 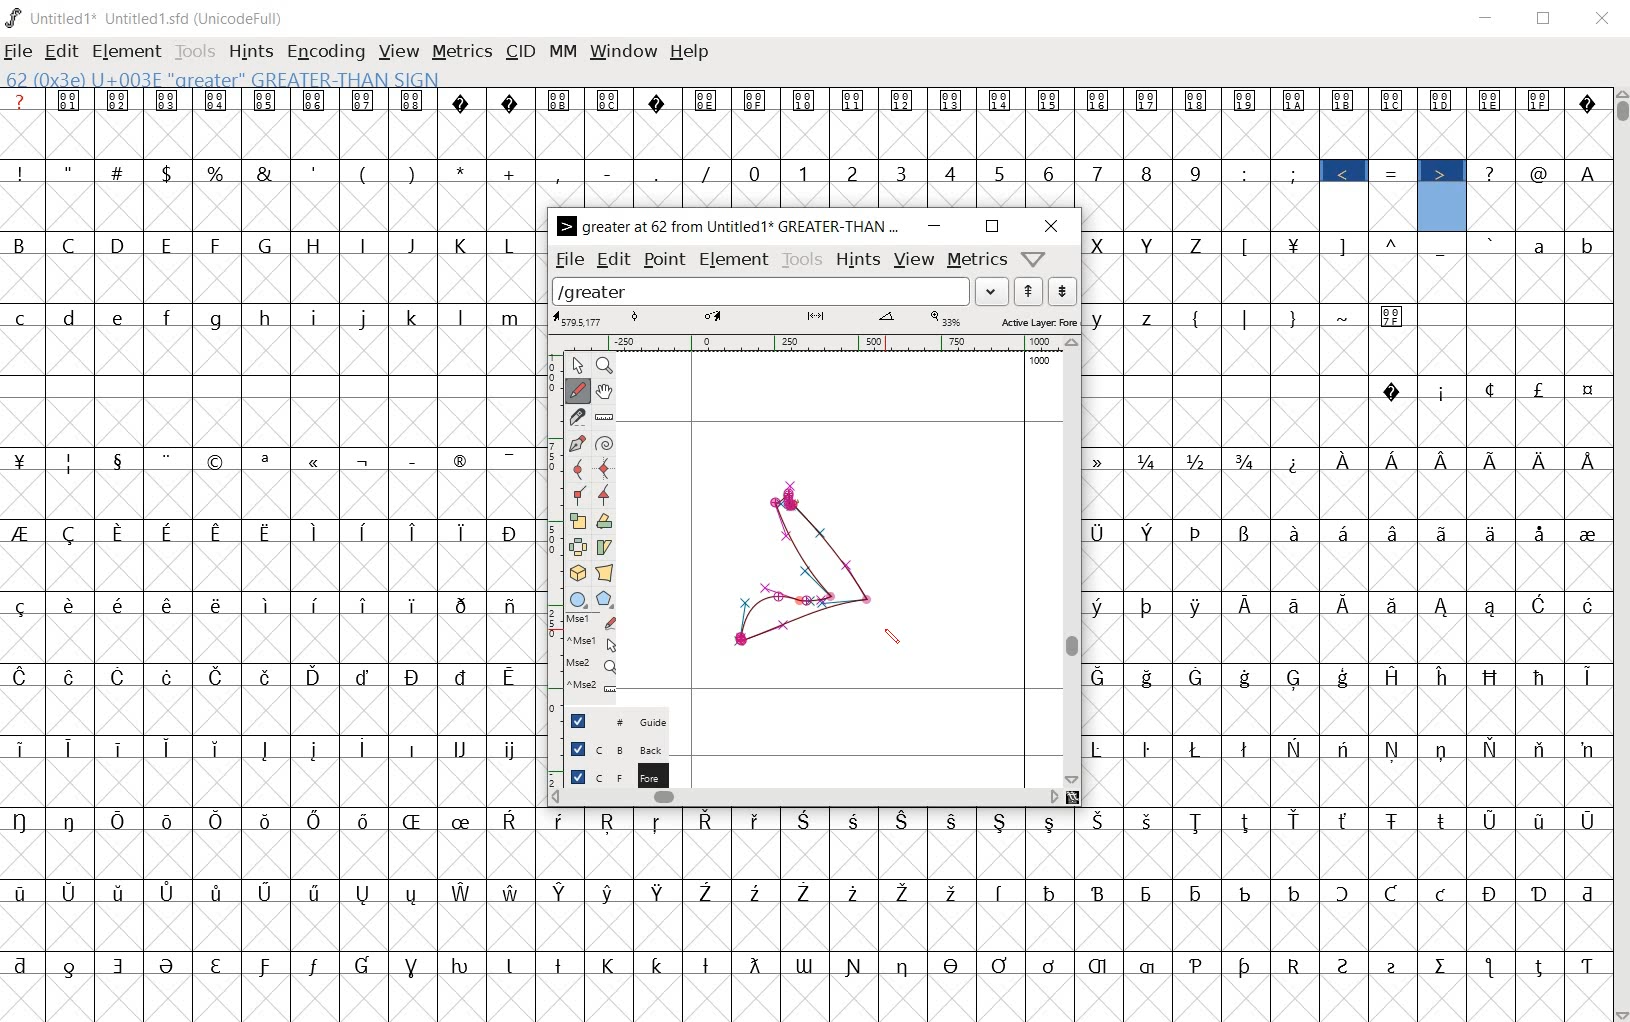 I want to click on restore down, so click(x=992, y=226).